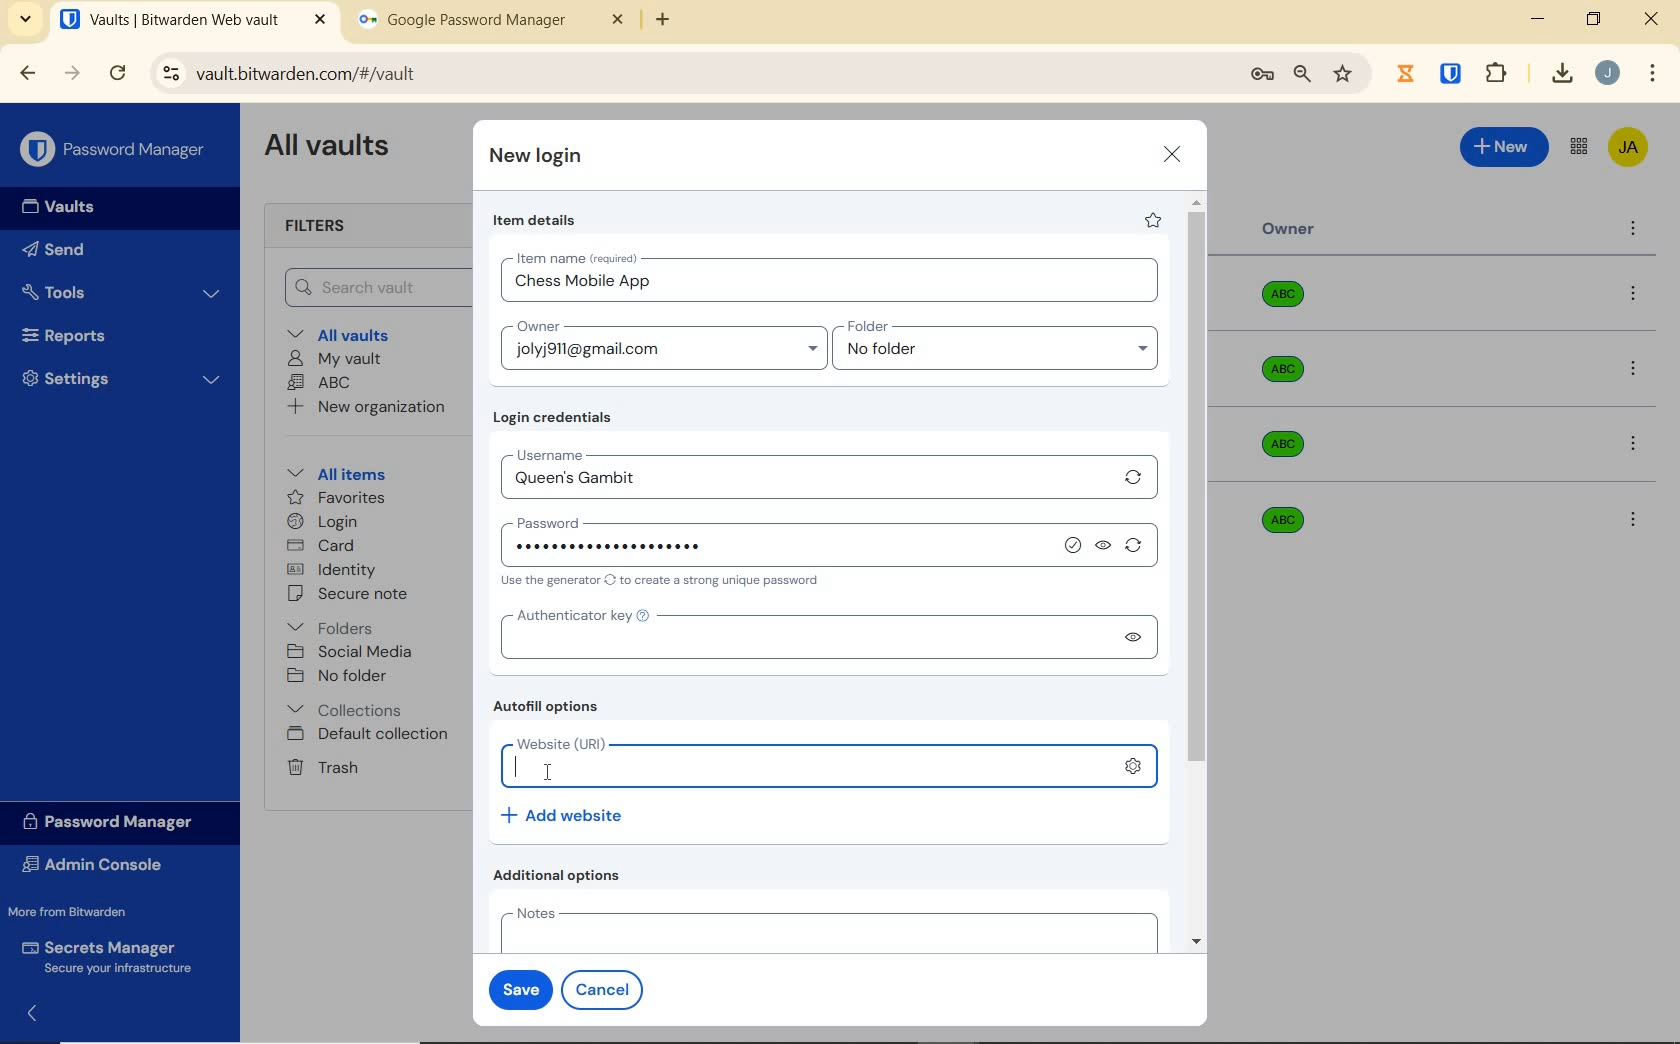 The height and width of the screenshot is (1044, 1680). What do you see at coordinates (1287, 379) in the screenshot?
I see `Owner organization` at bounding box center [1287, 379].